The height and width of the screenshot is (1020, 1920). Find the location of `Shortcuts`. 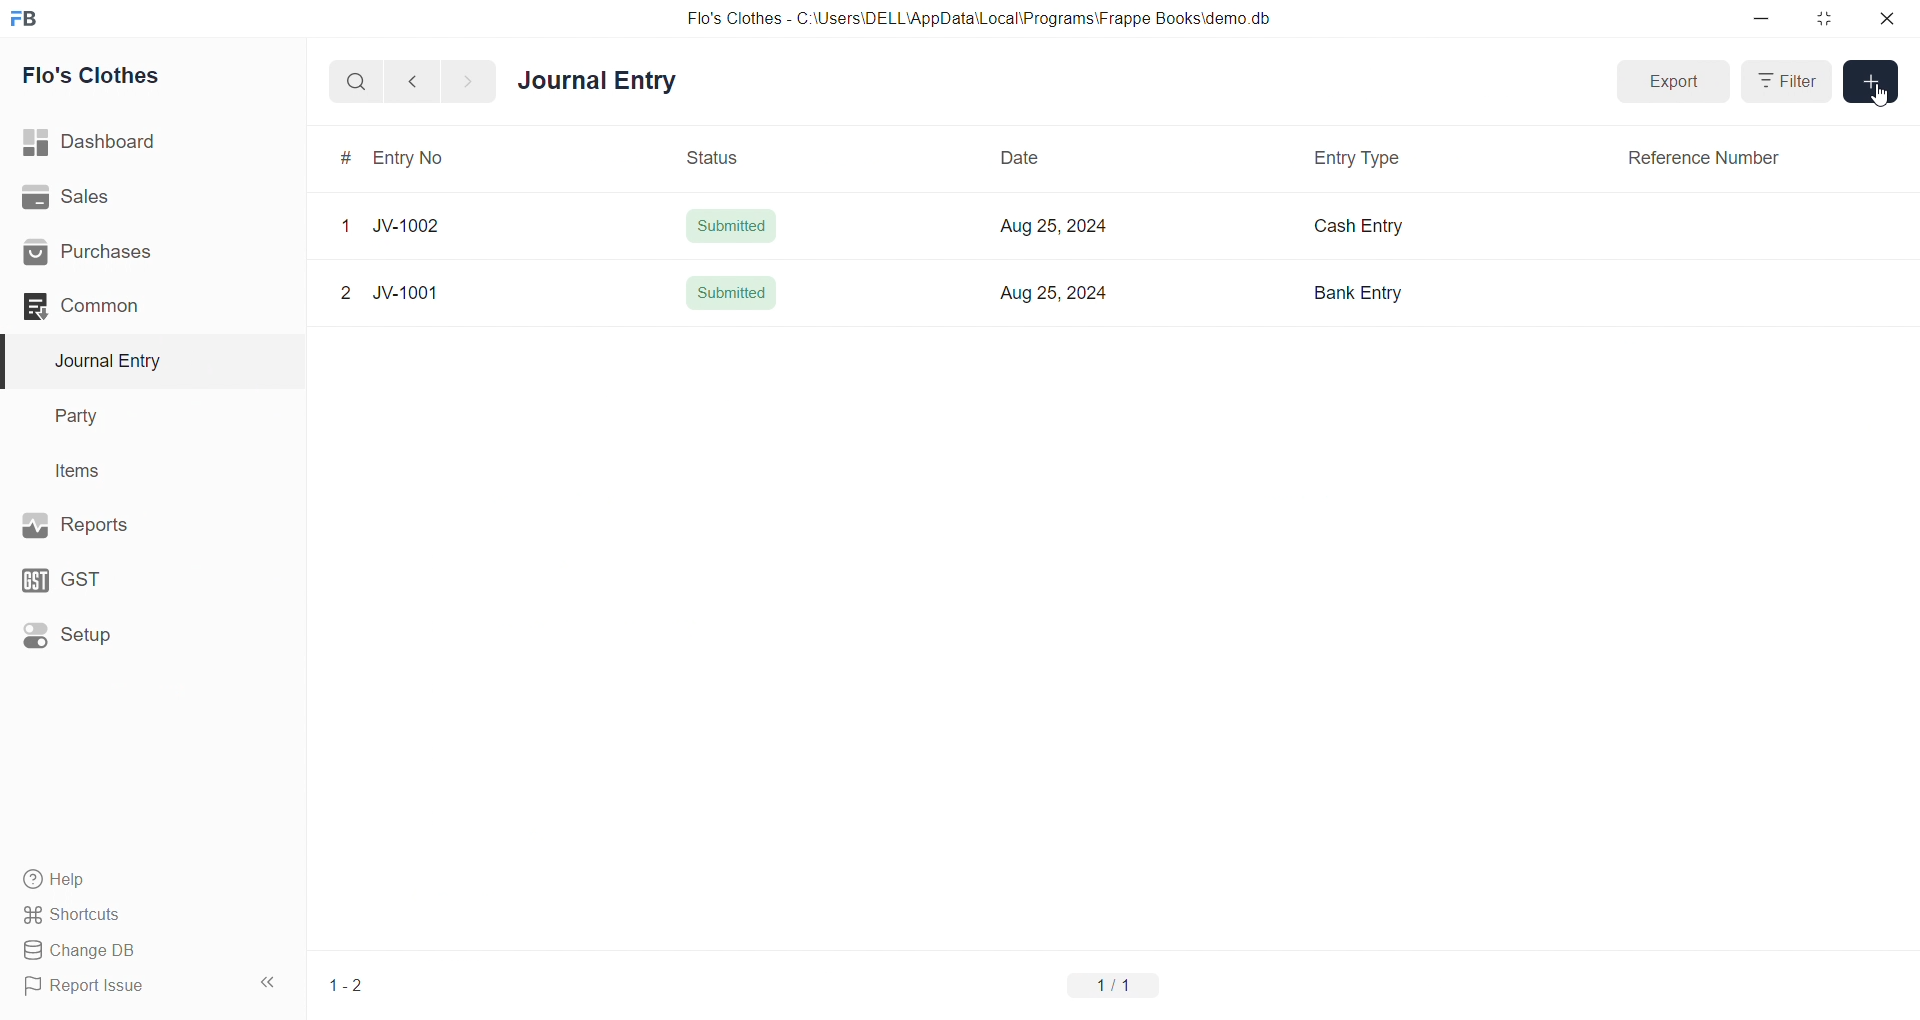

Shortcuts is located at coordinates (146, 913).